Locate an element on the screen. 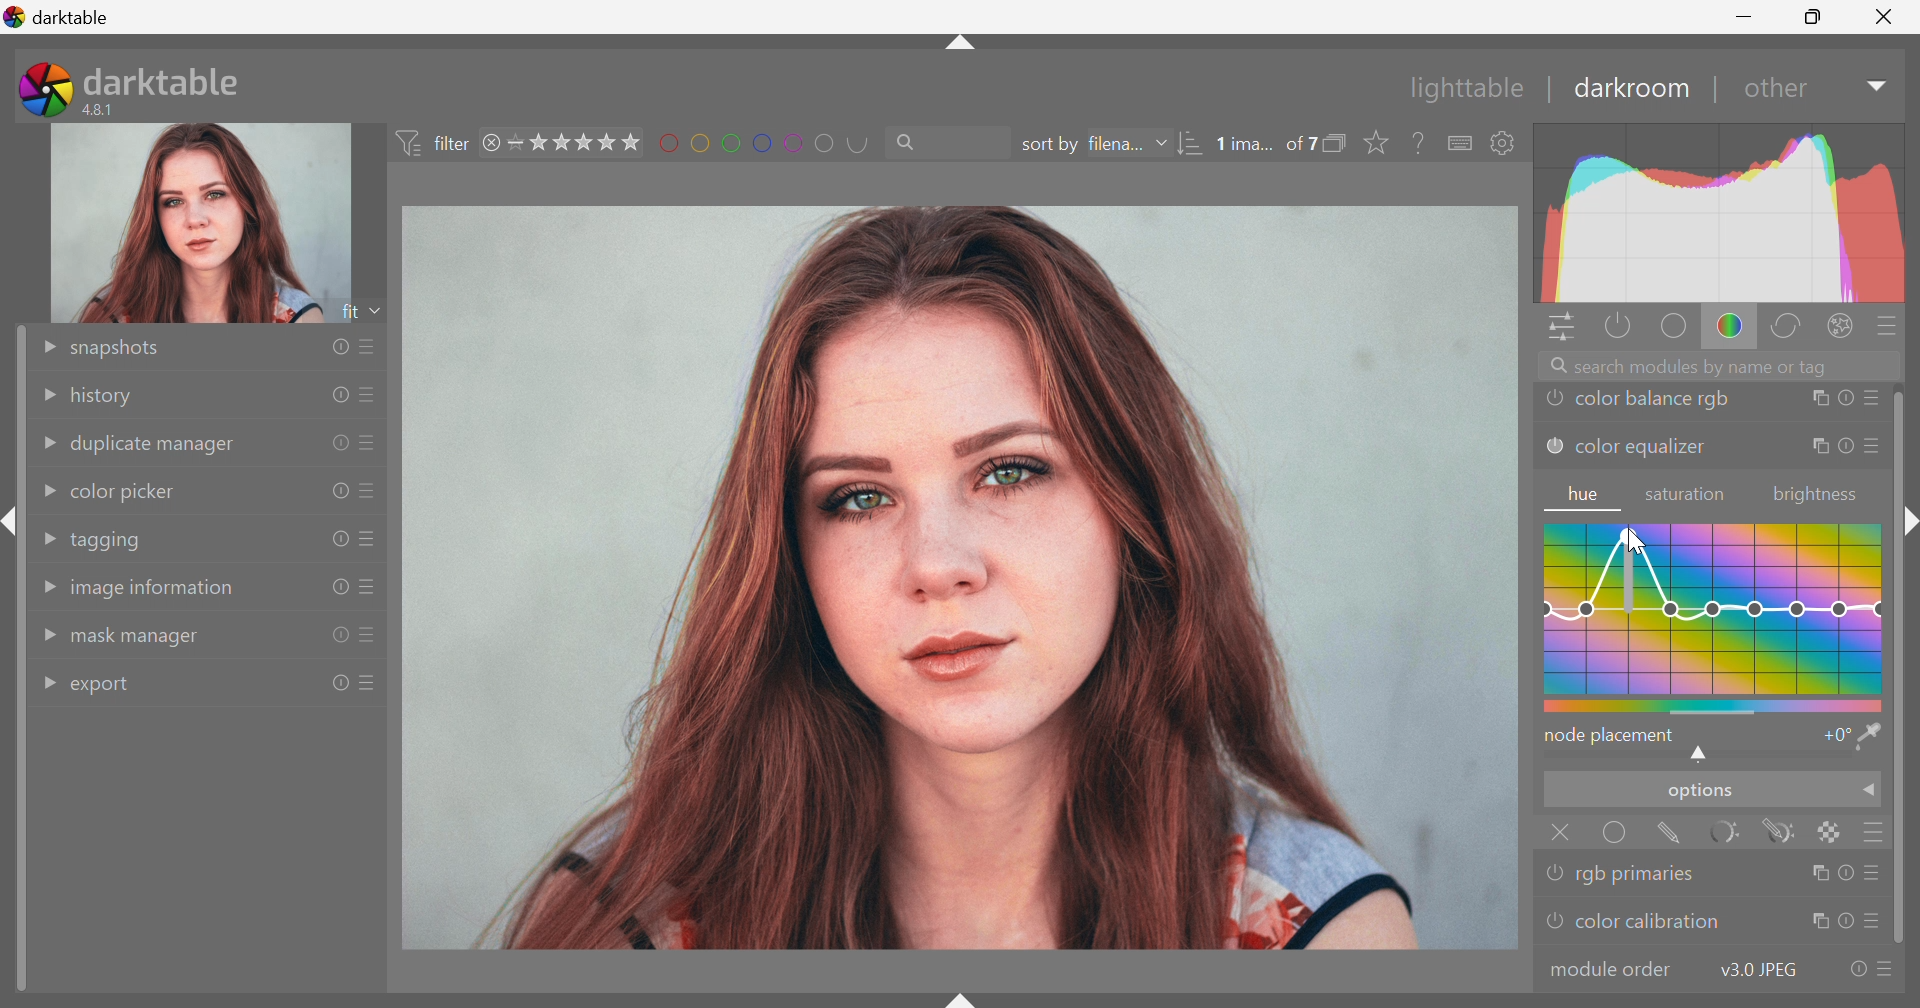 This screenshot has width=1920, height=1008. logo is located at coordinates (15, 17).